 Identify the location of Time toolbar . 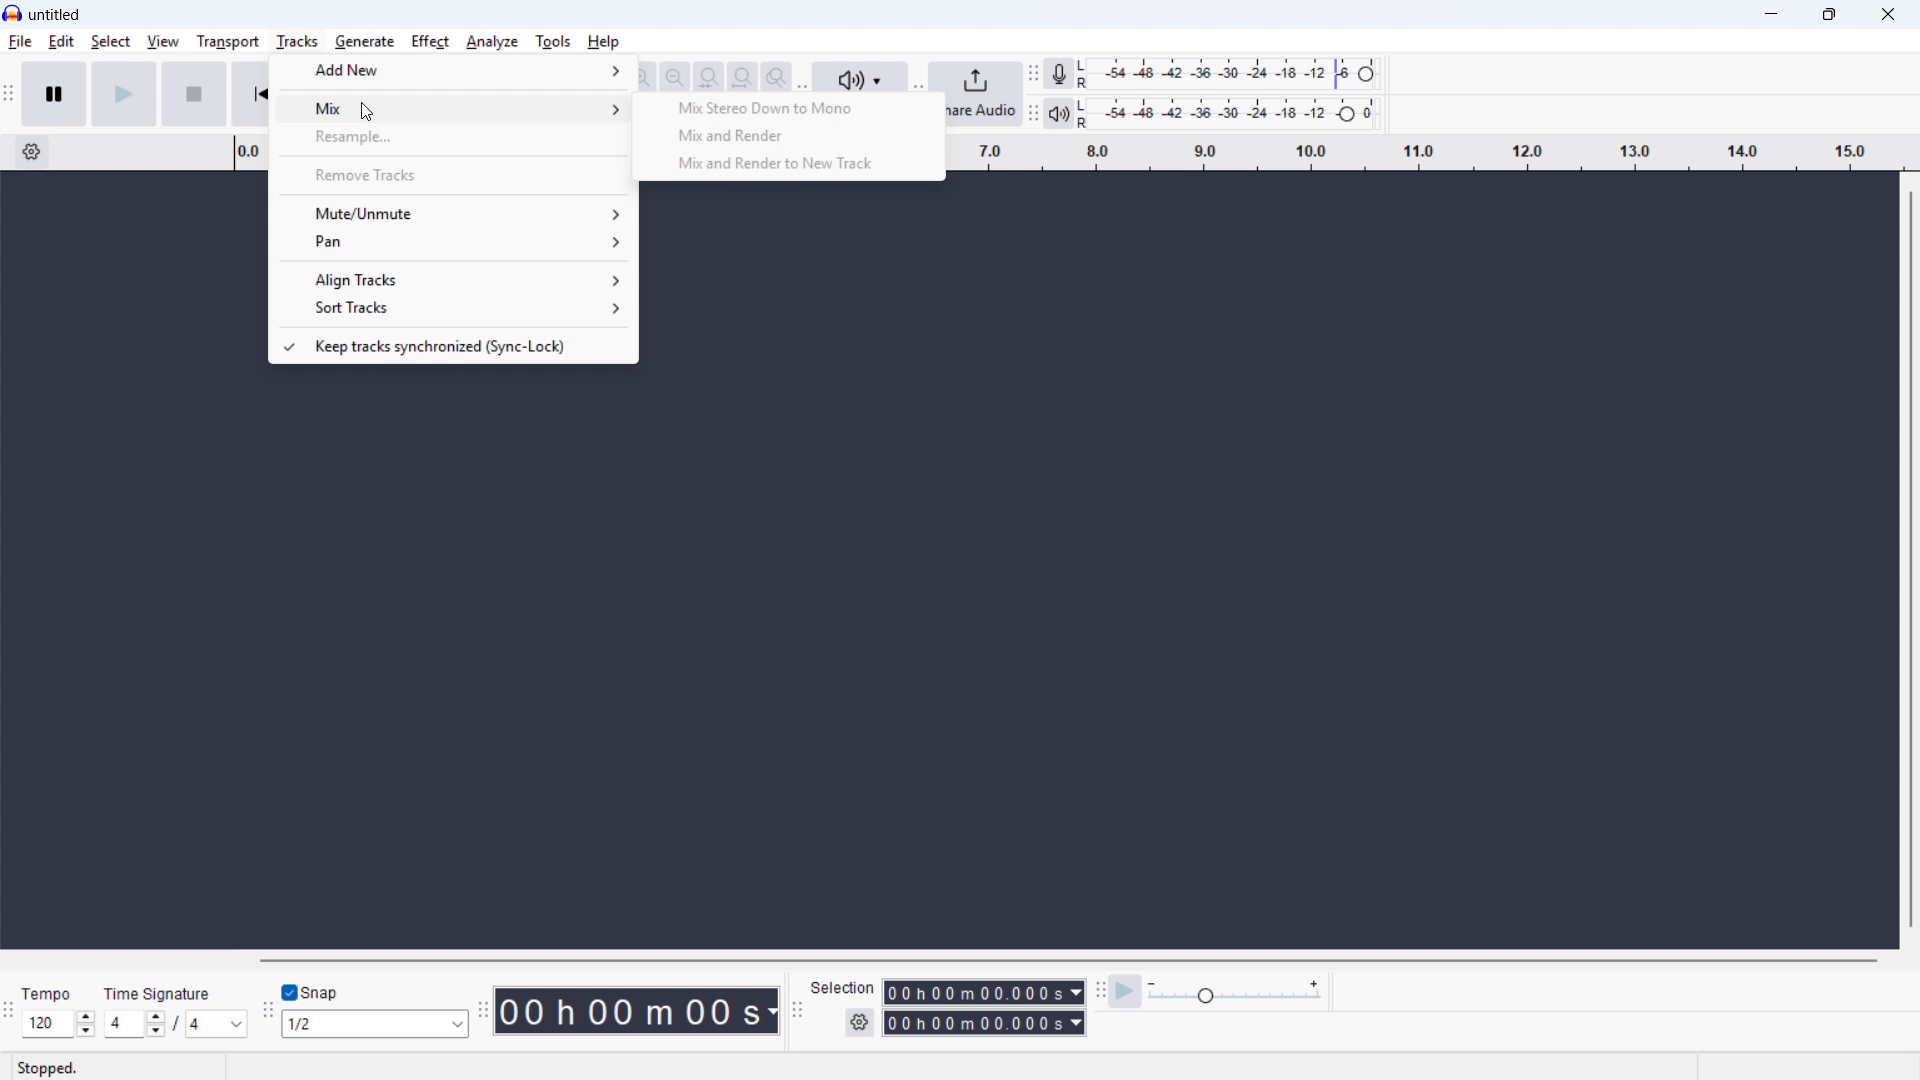
(483, 1011).